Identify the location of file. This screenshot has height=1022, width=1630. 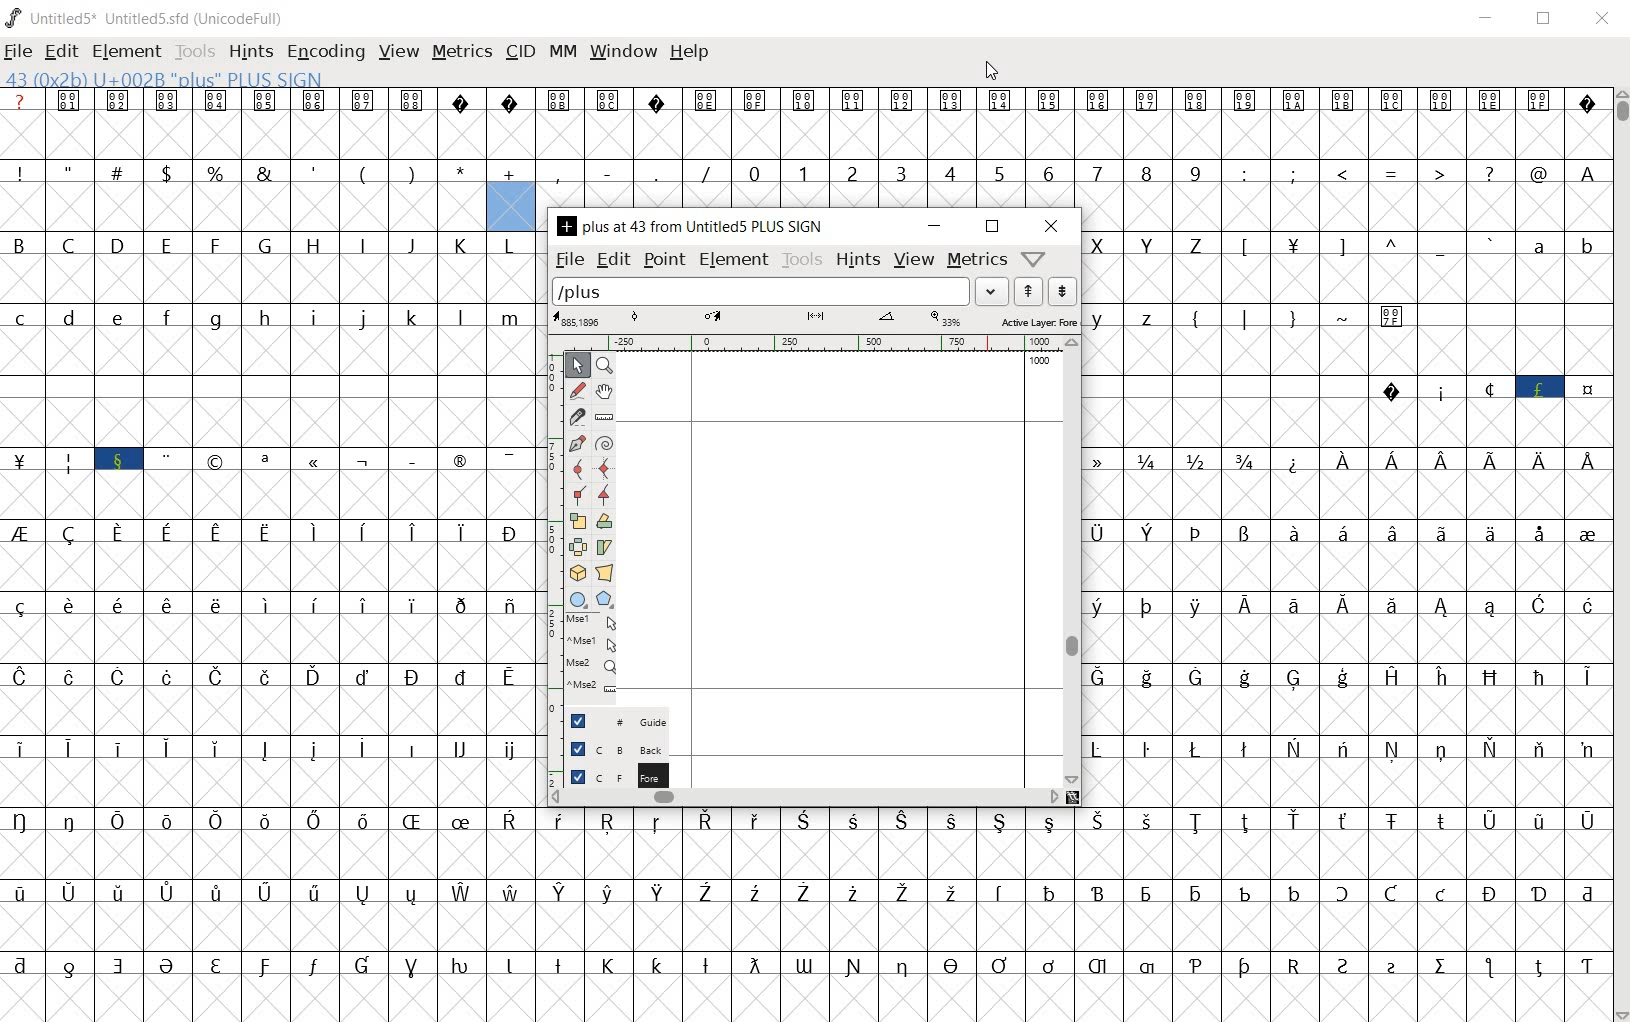
(568, 260).